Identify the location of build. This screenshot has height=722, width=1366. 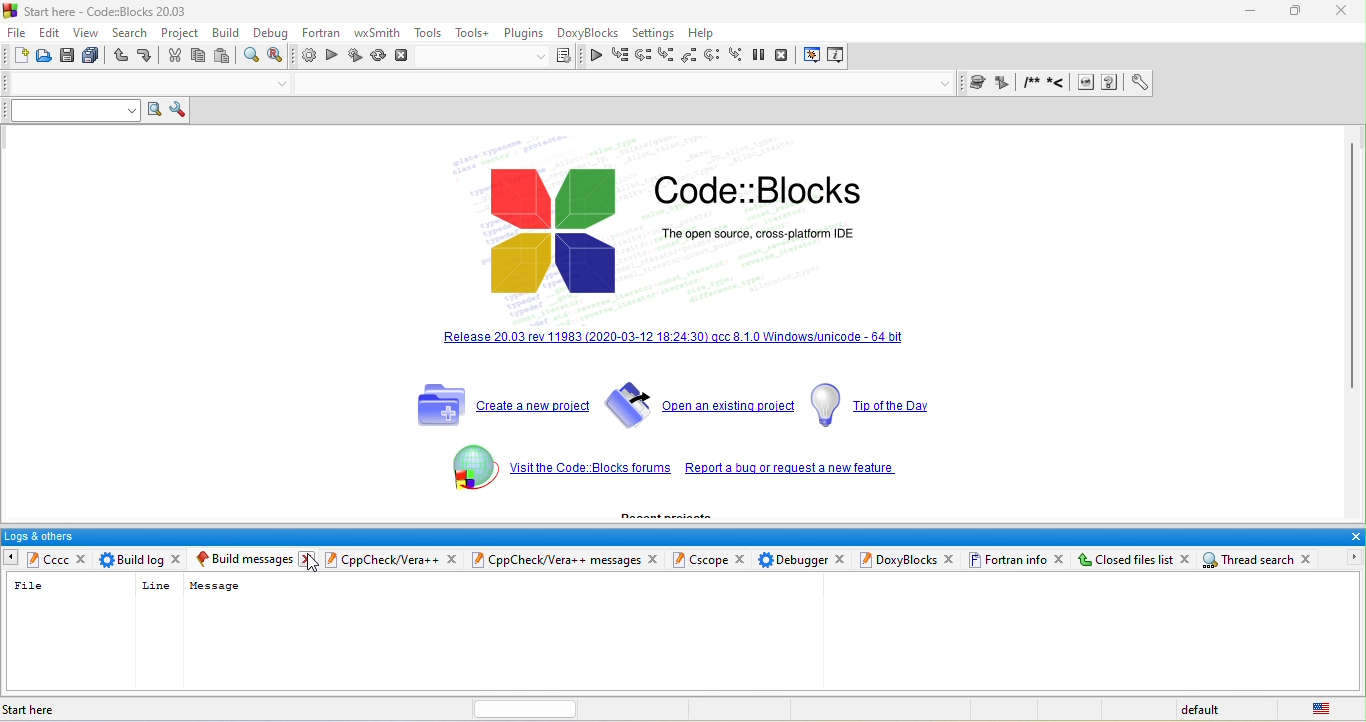
(306, 57).